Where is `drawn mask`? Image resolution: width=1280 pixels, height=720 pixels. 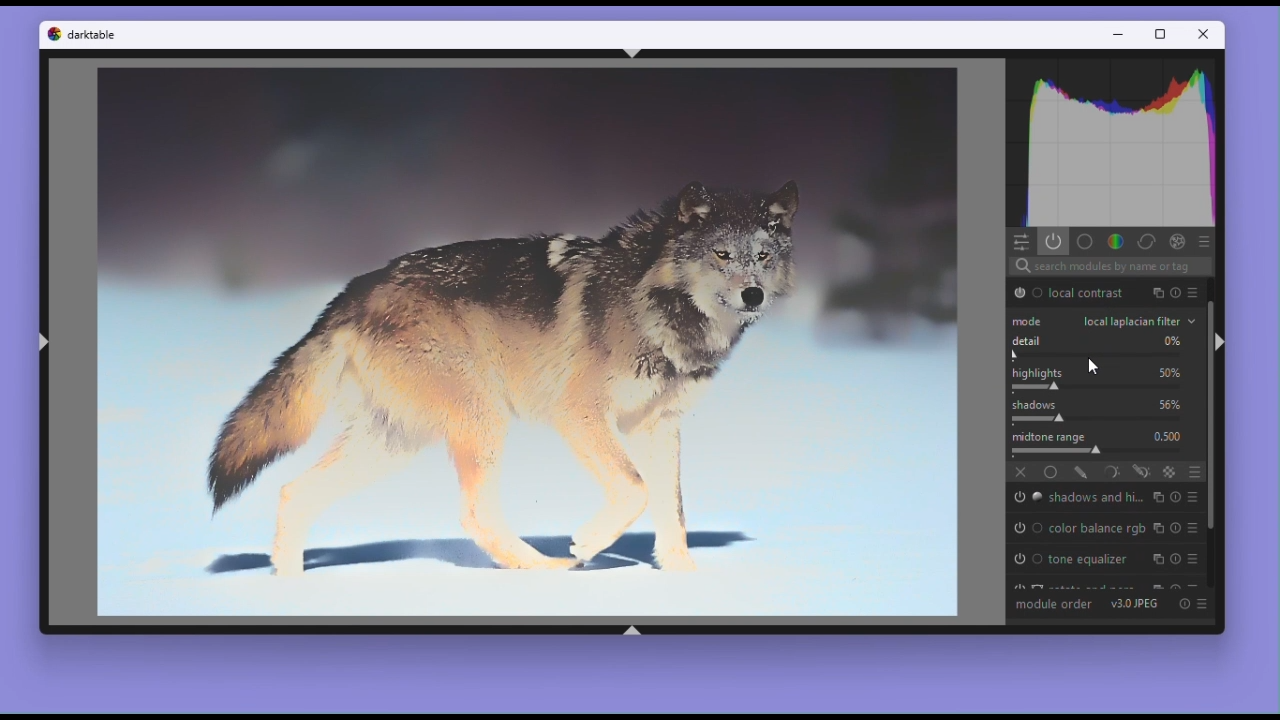
drawn mask is located at coordinates (1081, 473).